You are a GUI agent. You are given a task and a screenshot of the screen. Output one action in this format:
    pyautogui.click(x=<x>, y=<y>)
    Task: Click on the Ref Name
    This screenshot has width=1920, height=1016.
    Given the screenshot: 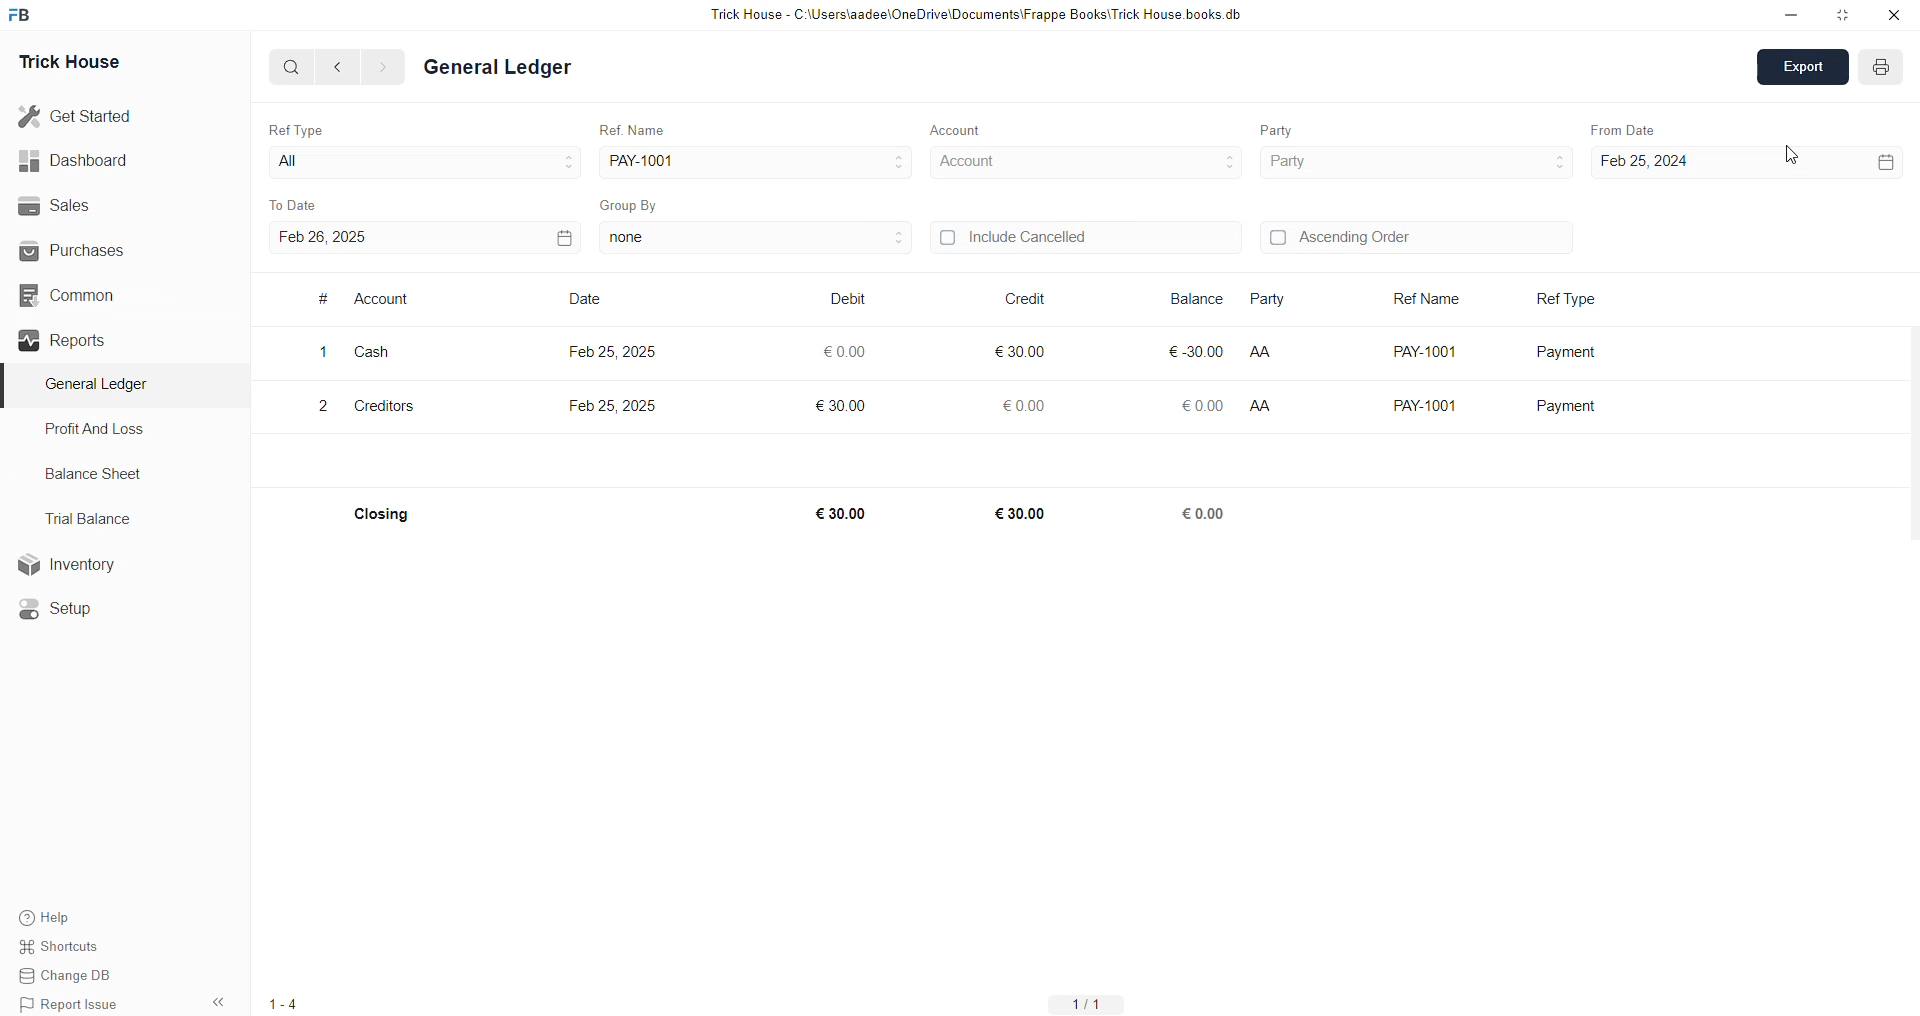 What is the action you would take?
    pyautogui.click(x=625, y=127)
    